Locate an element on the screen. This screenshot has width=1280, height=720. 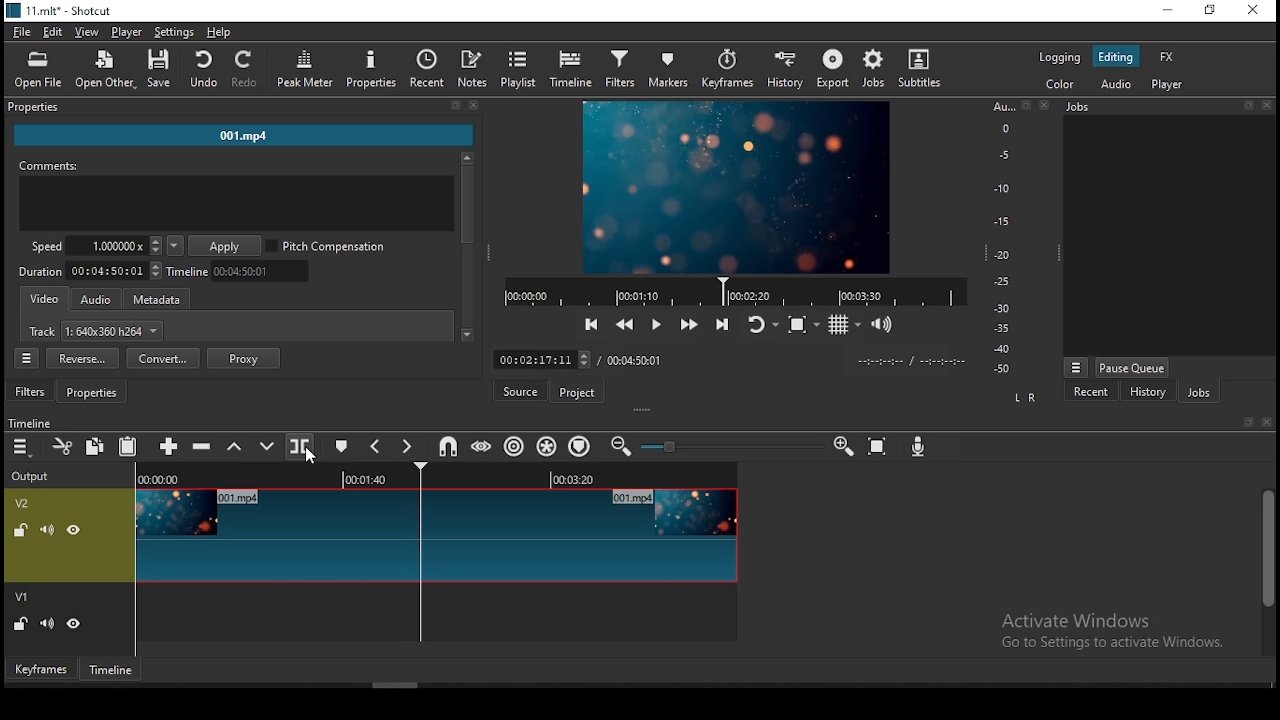
jobs is located at coordinates (1199, 392).